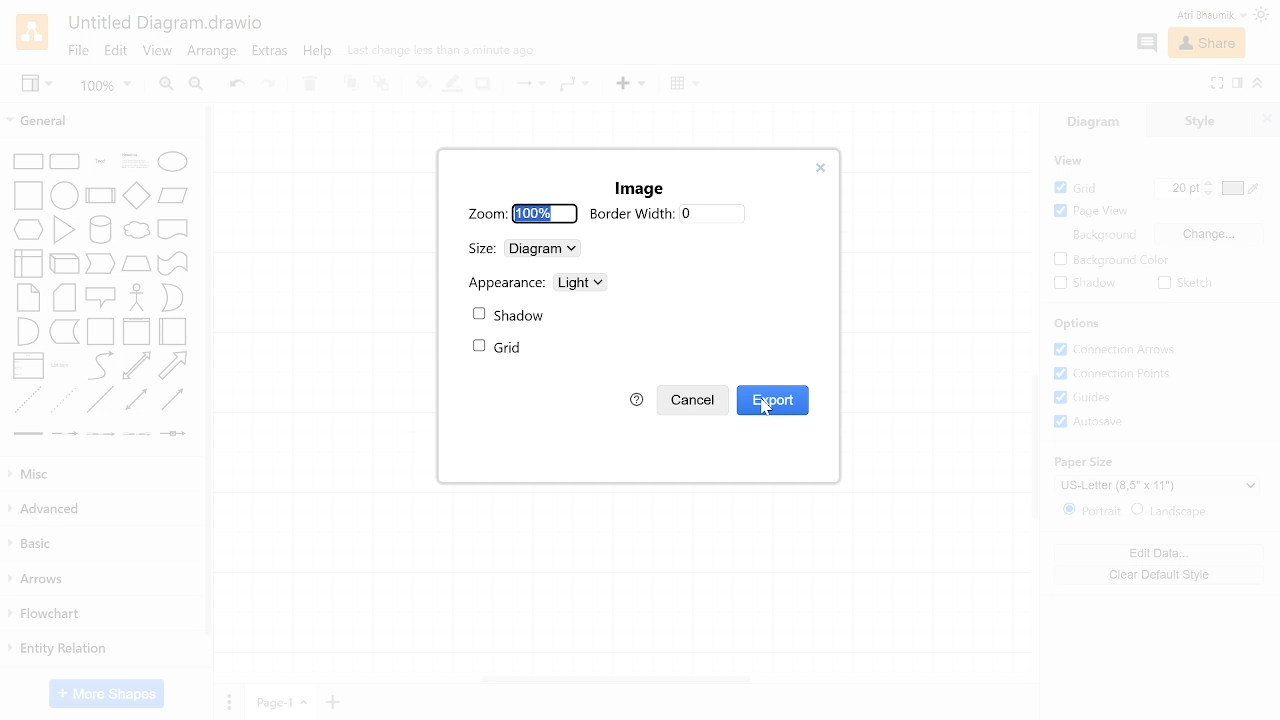  Describe the element at coordinates (1240, 188) in the screenshot. I see `Grid color` at that location.